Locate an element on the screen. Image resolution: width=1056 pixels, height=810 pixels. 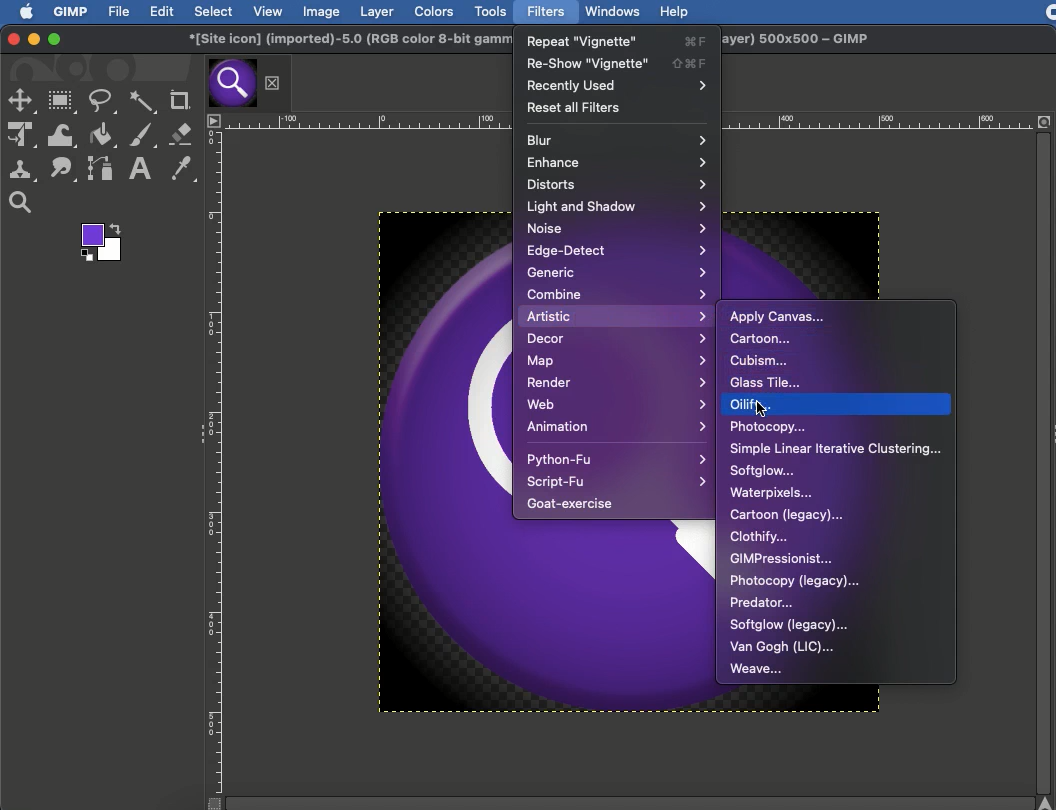
Colors is located at coordinates (436, 12).